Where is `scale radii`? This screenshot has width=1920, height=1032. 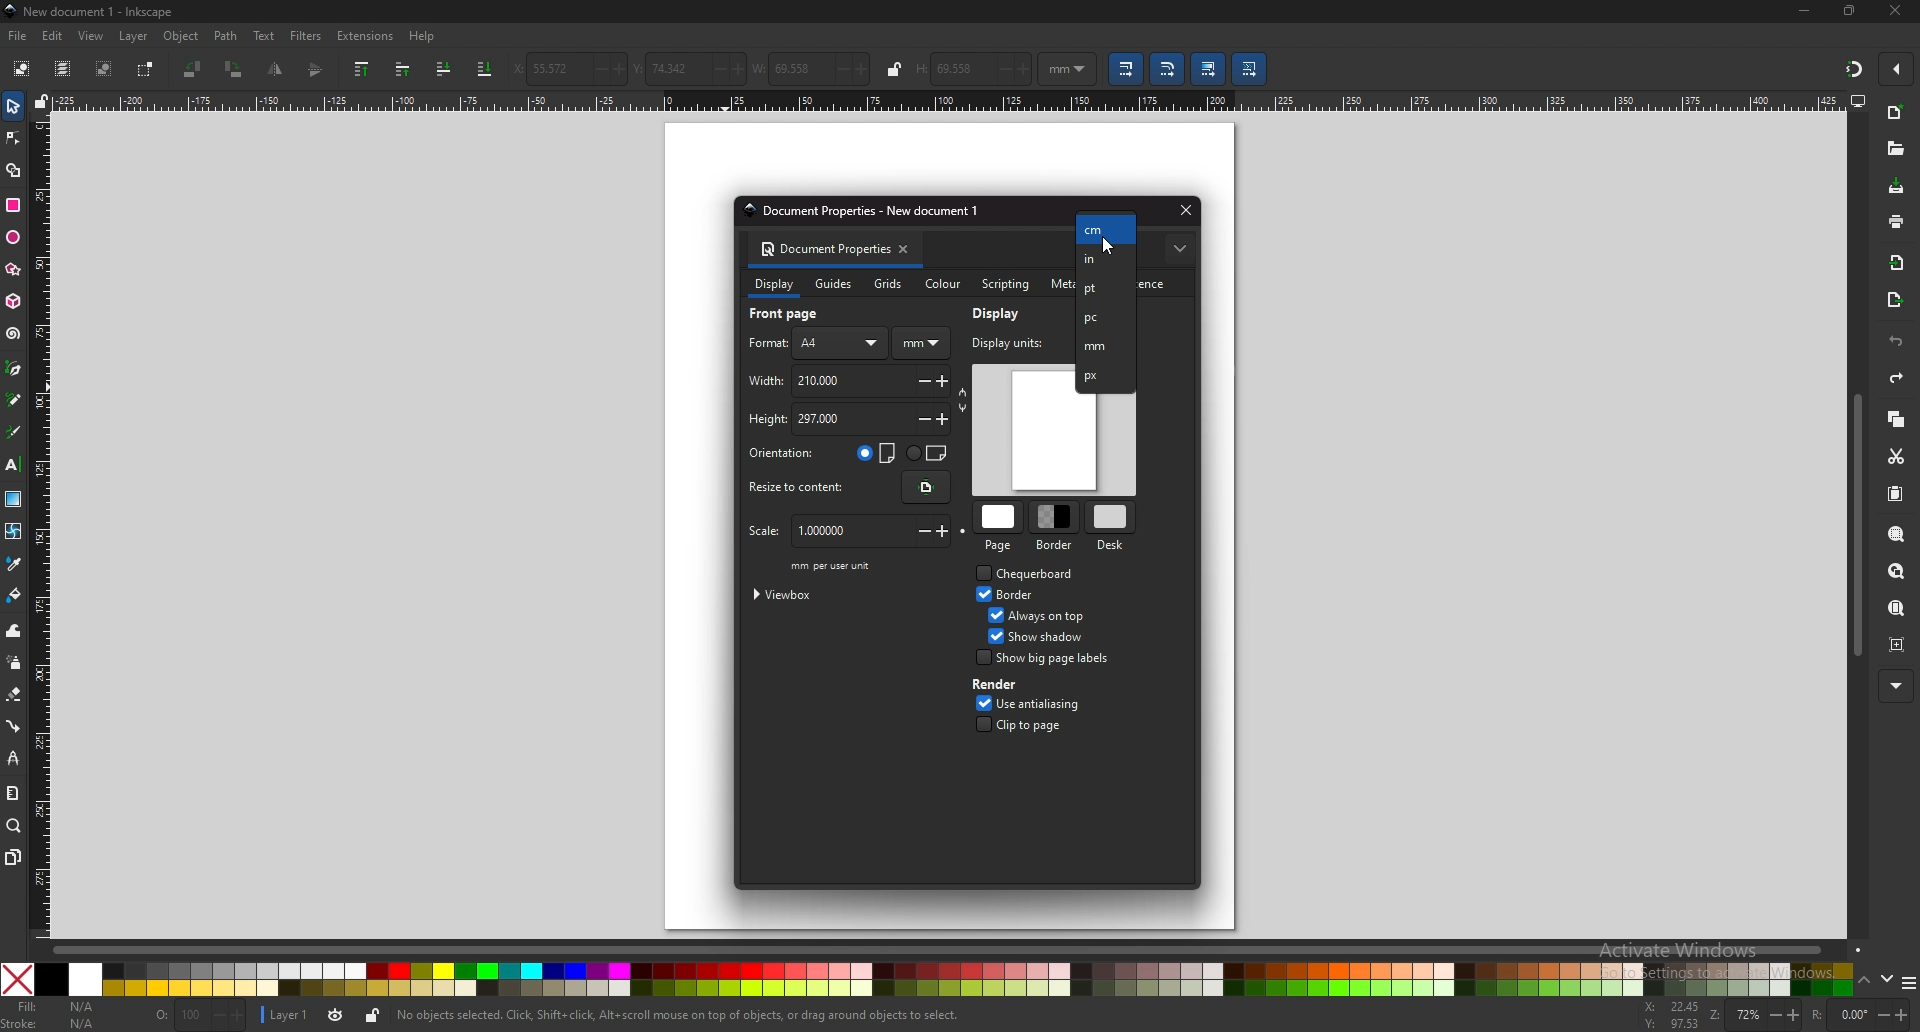
scale radii is located at coordinates (1166, 68).